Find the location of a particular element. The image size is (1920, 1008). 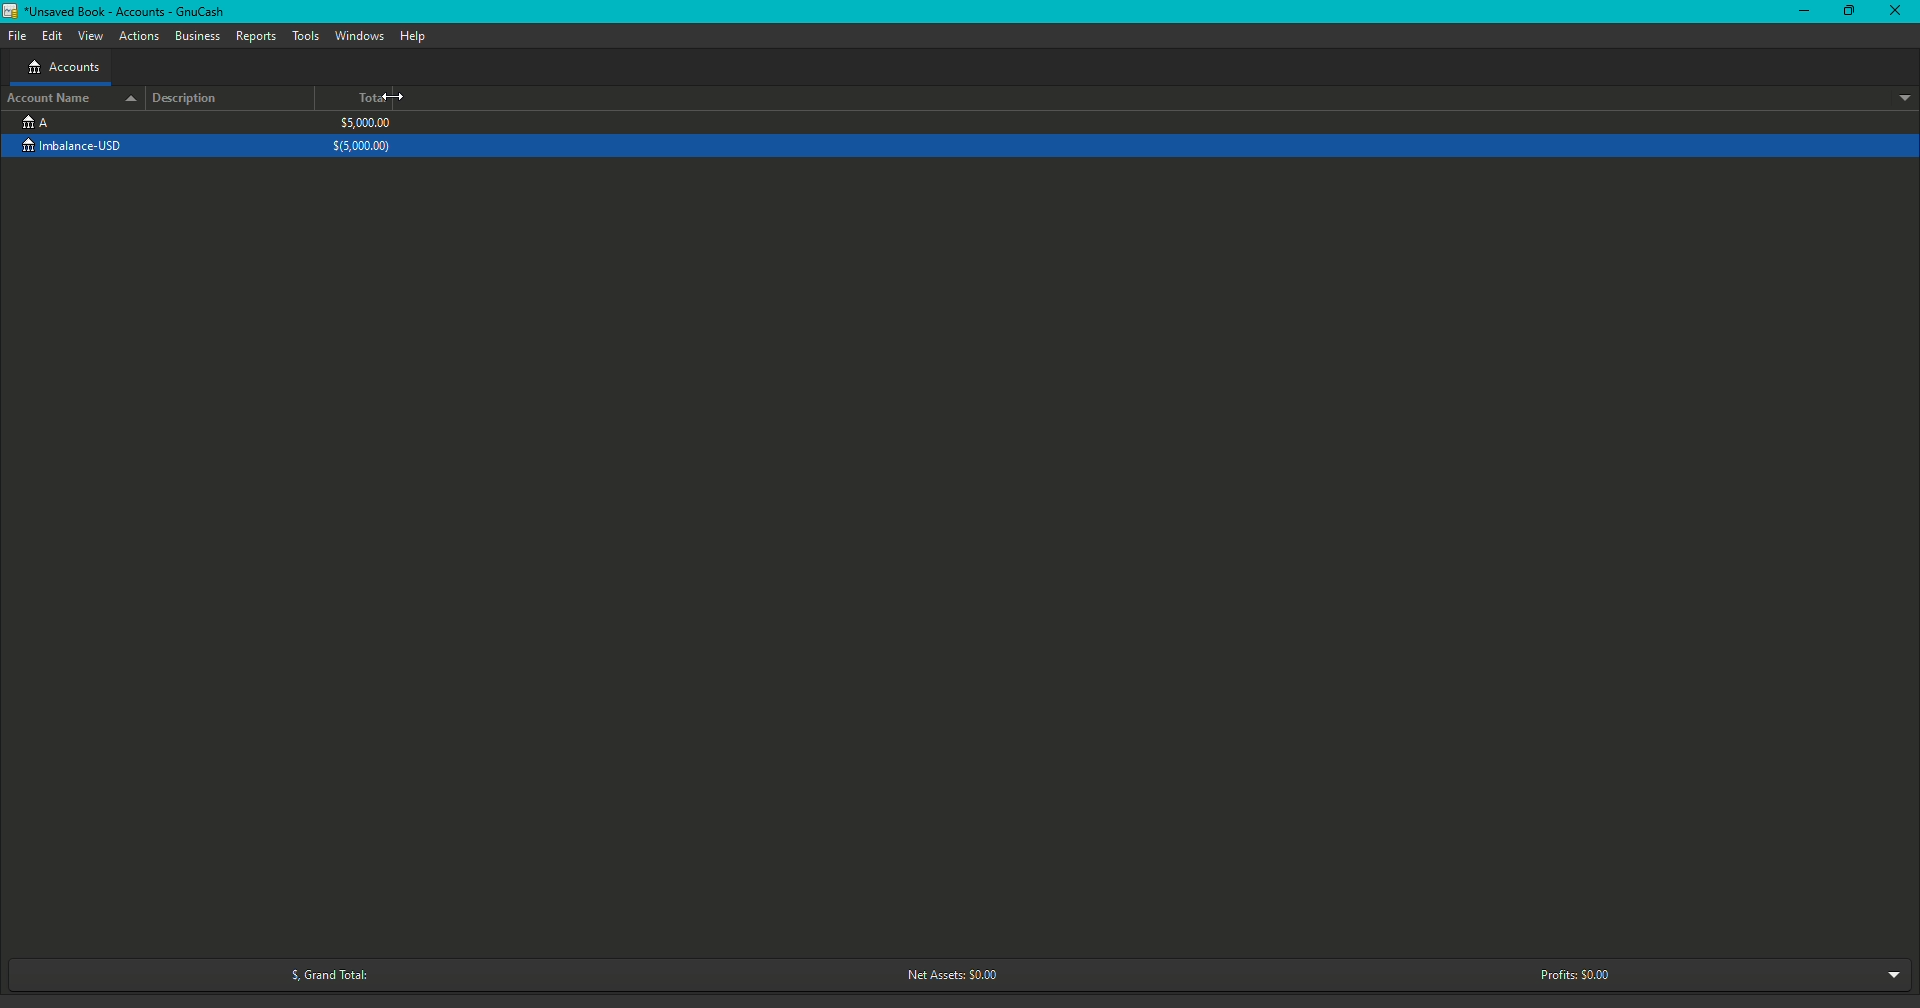

Account Name is located at coordinates (70, 97).